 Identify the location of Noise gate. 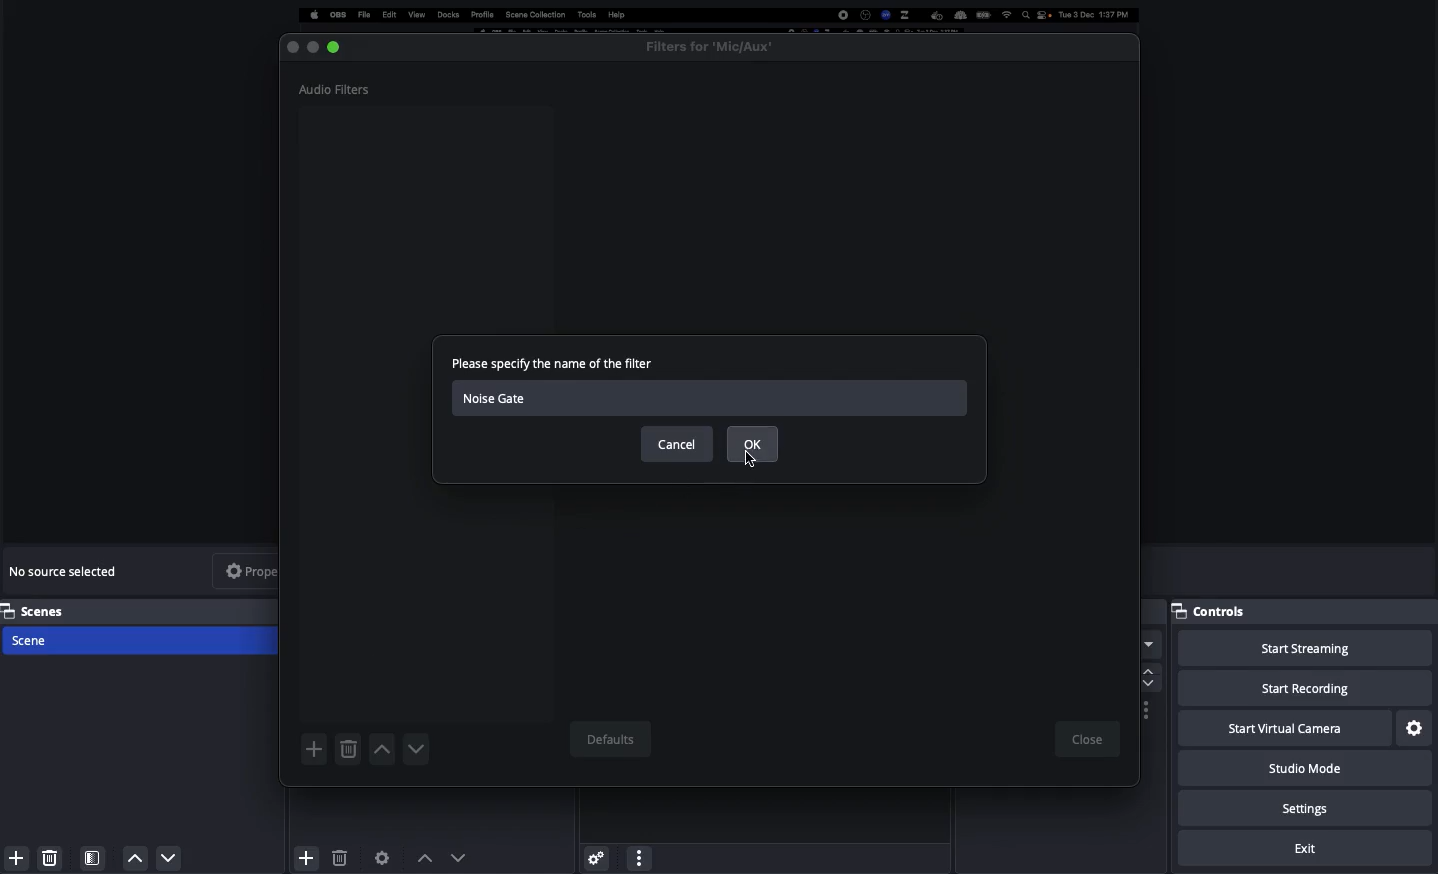
(713, 399).